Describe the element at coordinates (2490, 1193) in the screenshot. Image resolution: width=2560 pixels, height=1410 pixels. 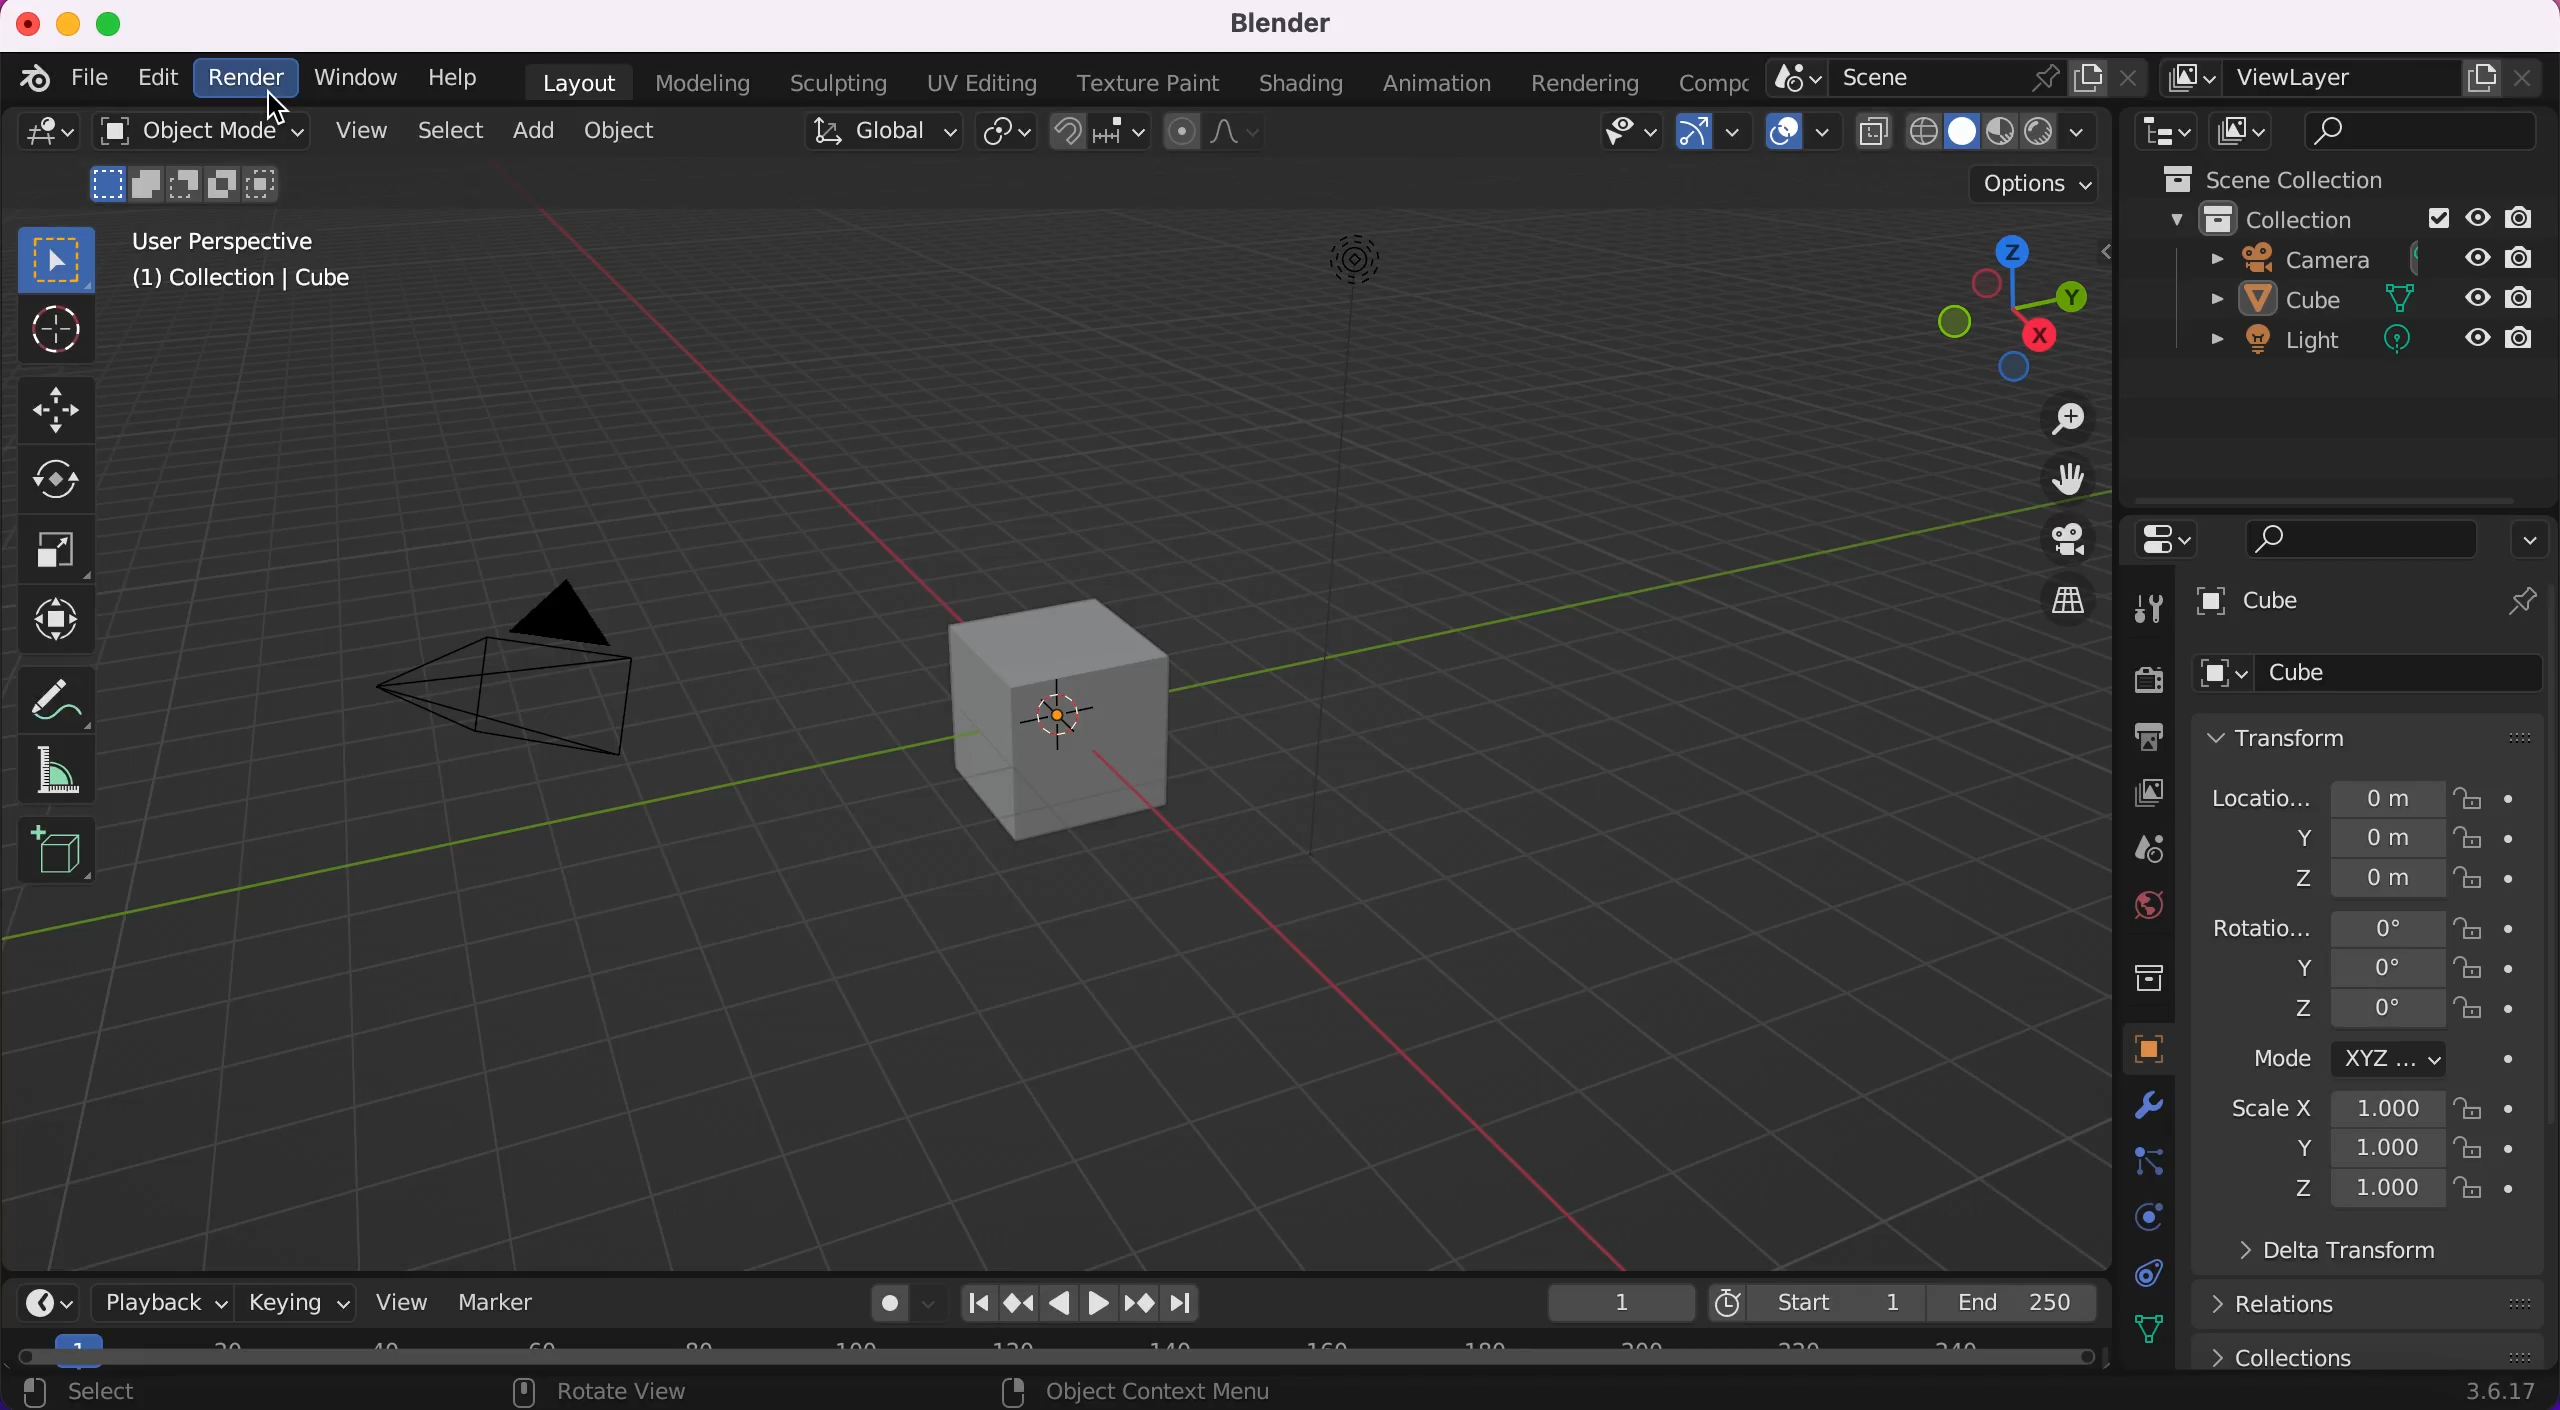
I see `lock` at that location.